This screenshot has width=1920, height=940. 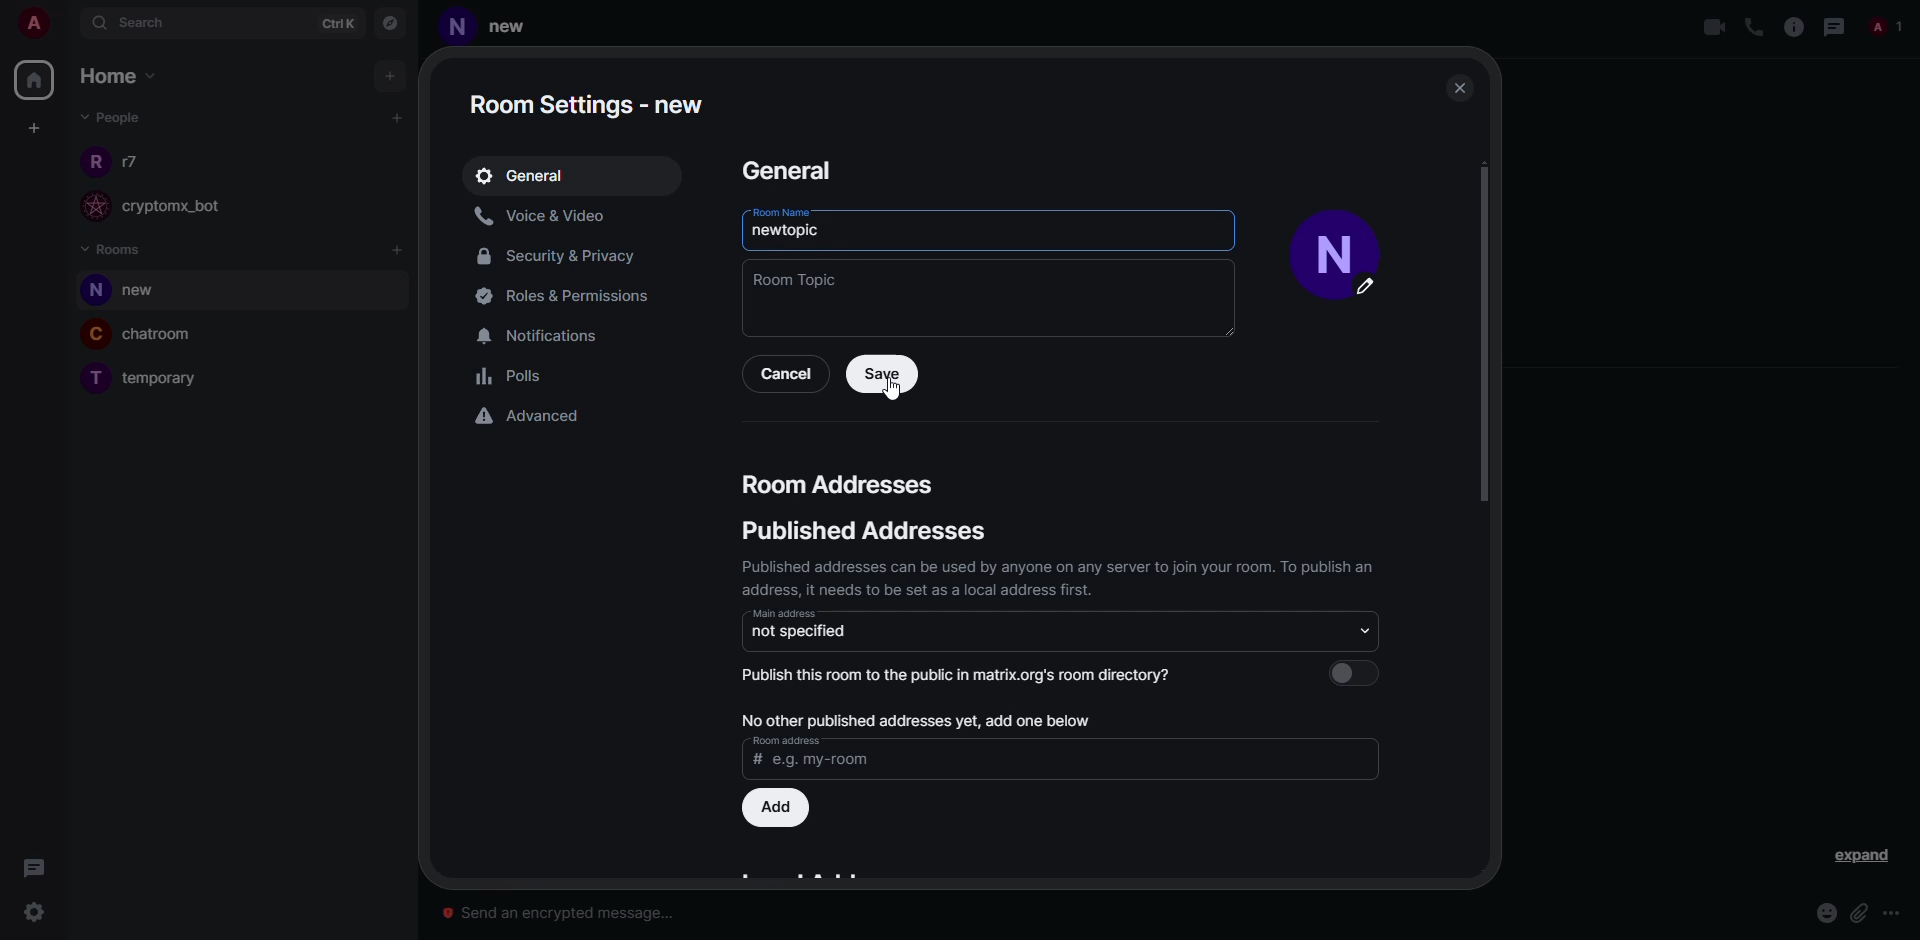 What do you see at coordinates (34, 128) in the screenshot?
I see `create space` at bounding box center [34, 128].